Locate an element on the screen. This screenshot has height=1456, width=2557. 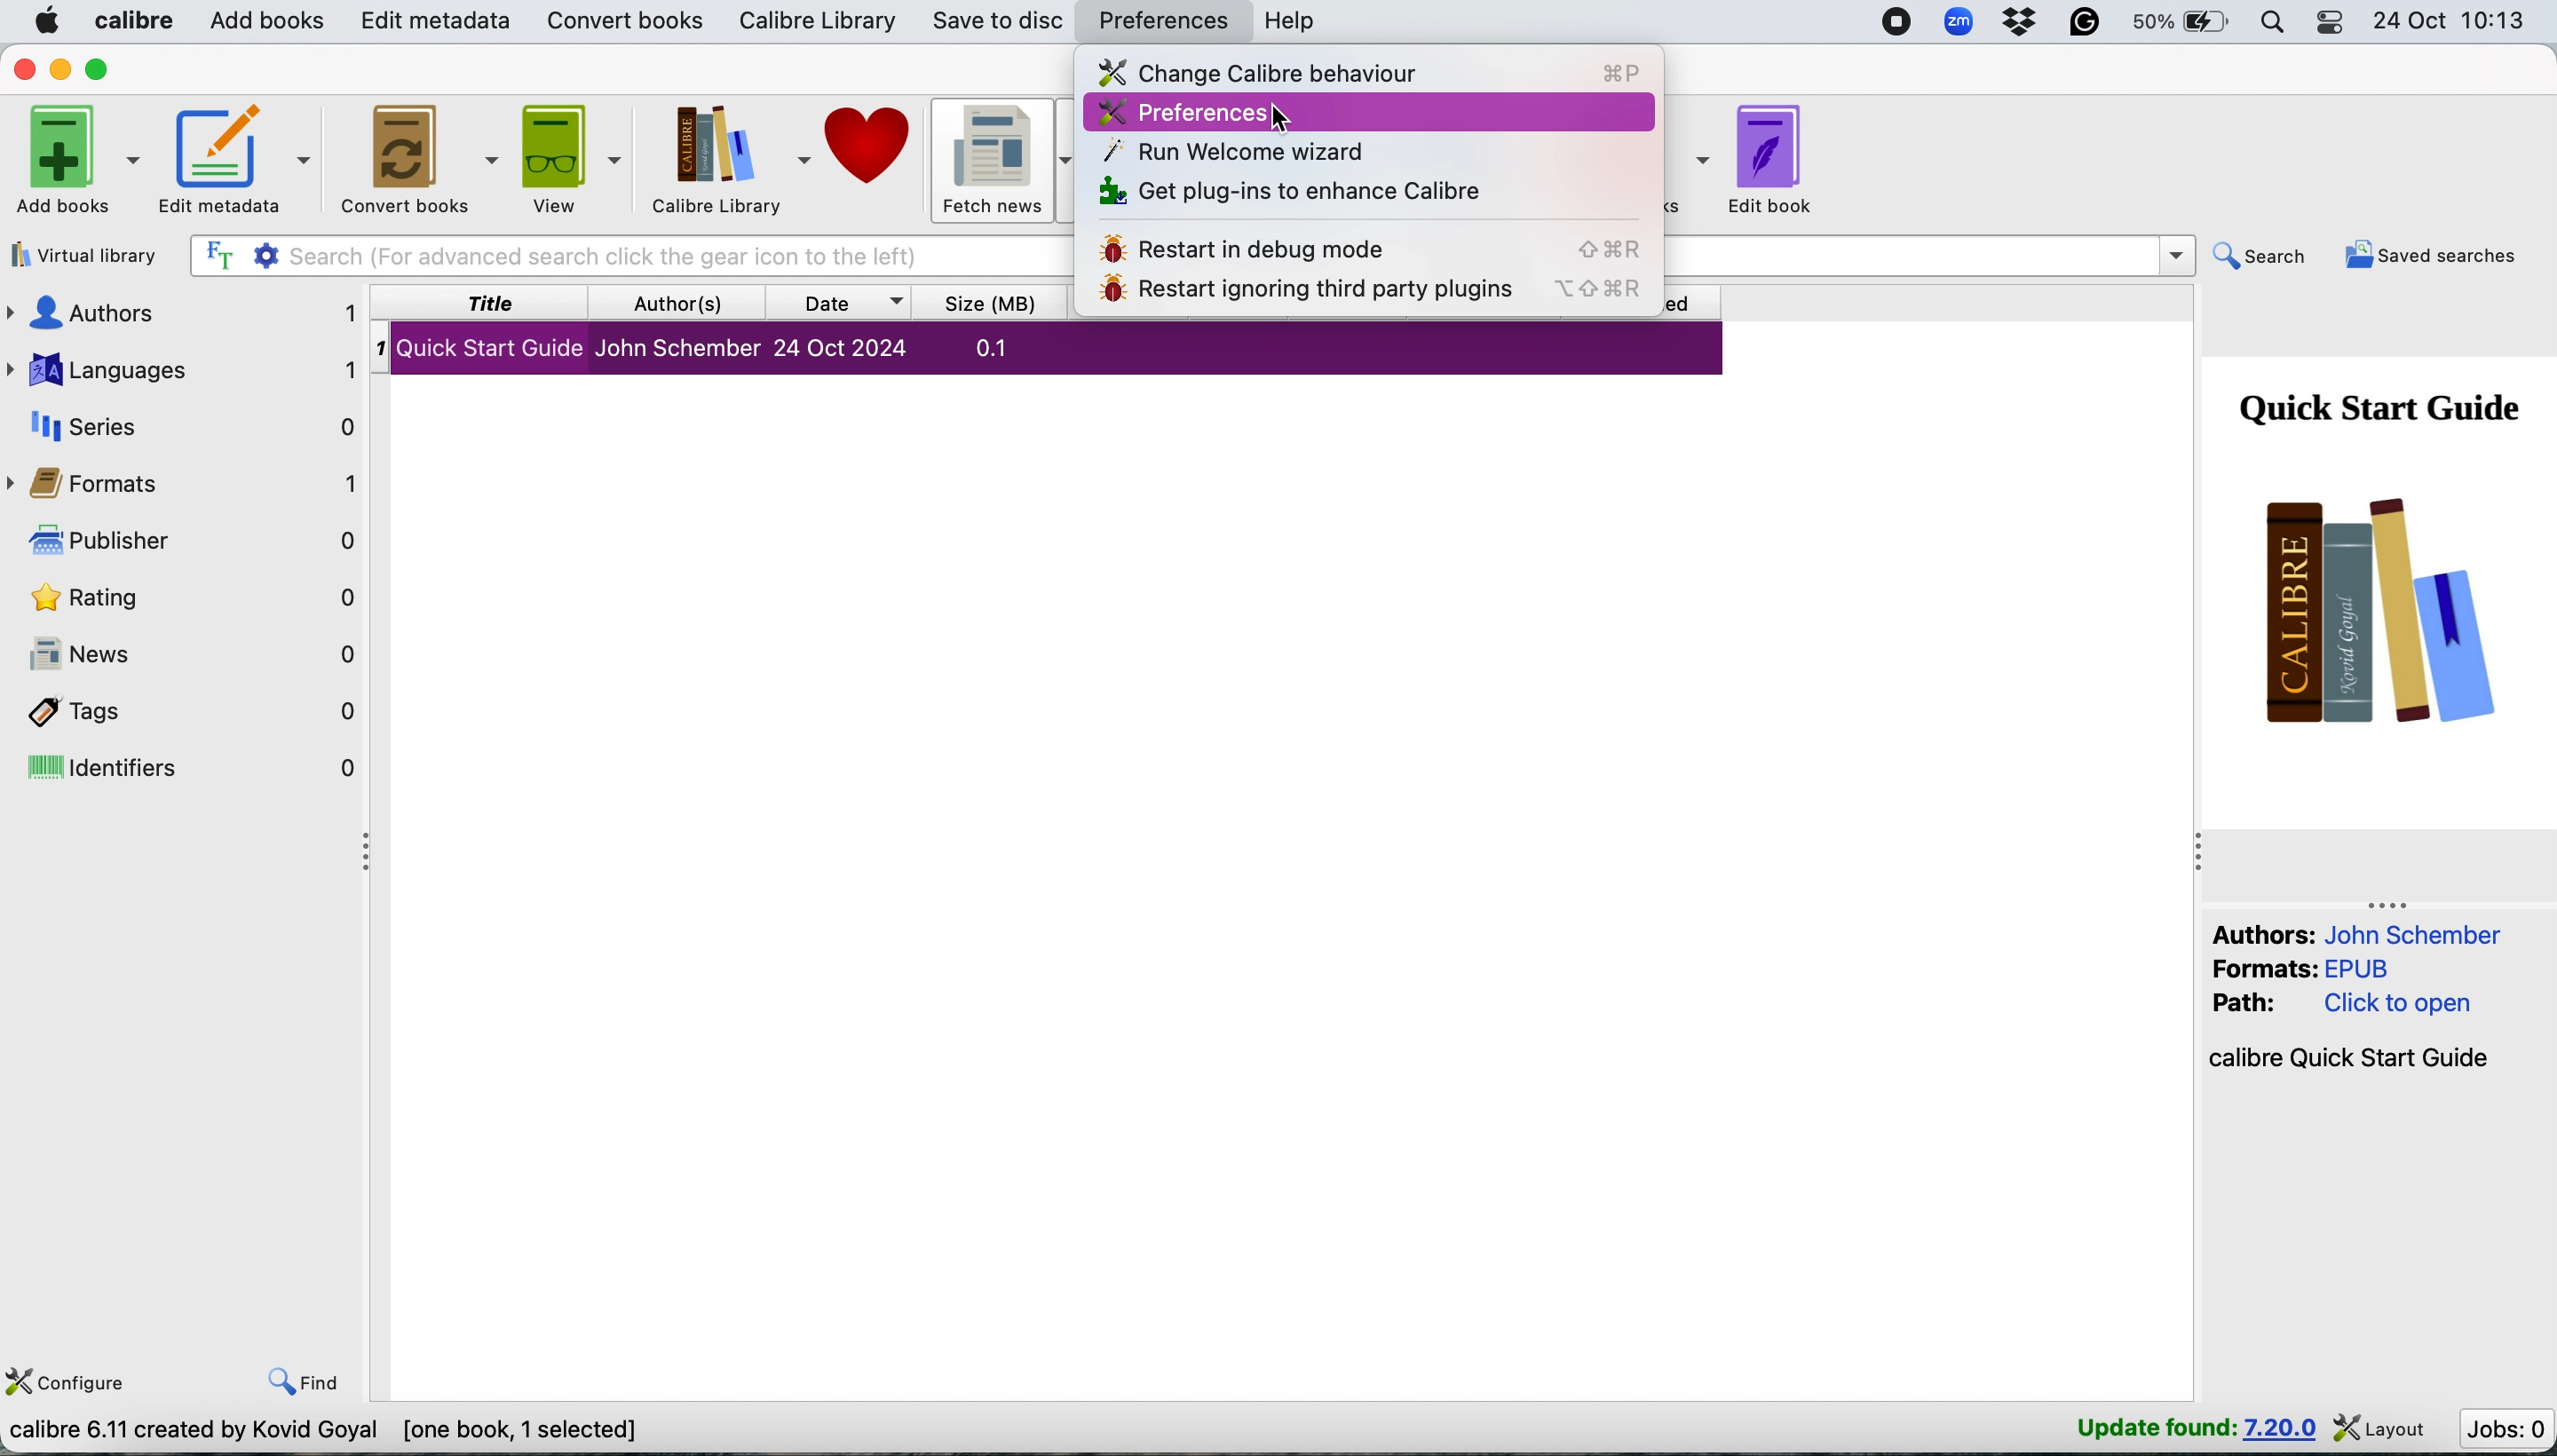
calibre library is located at coordinates (810, 24).